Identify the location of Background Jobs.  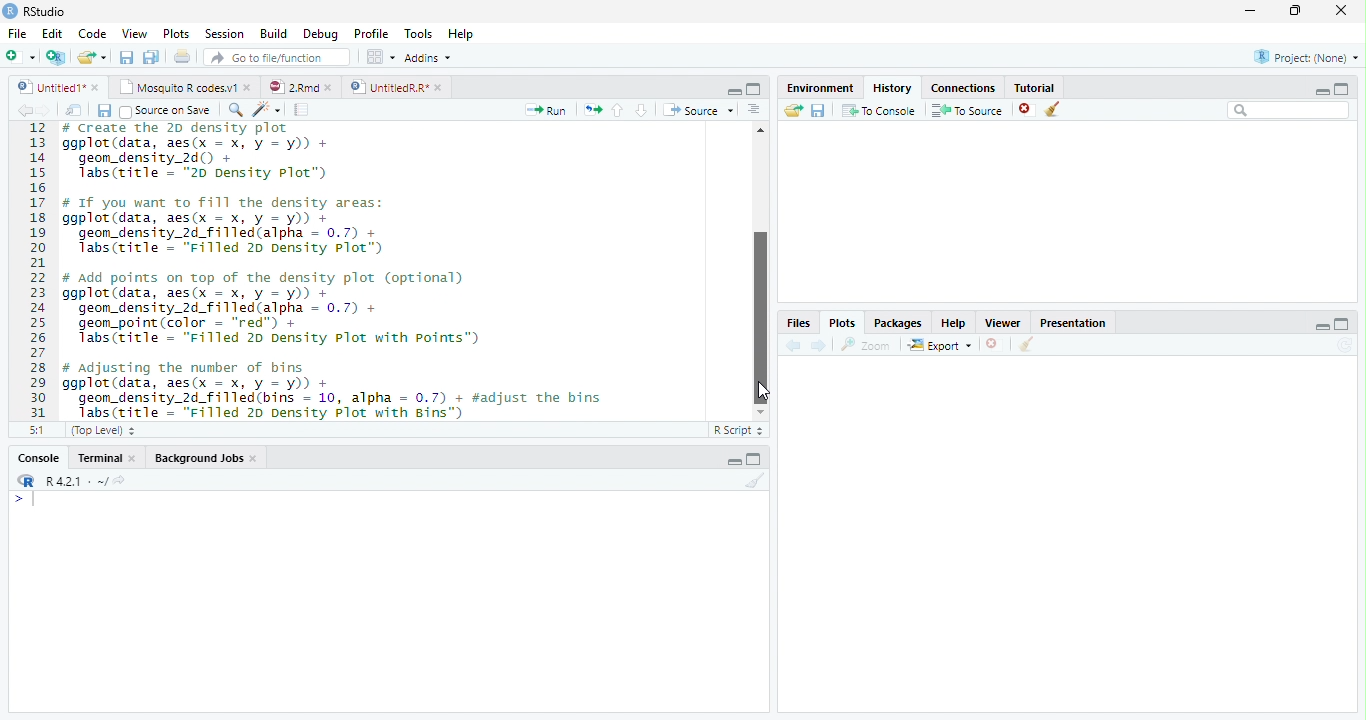
(200, 459).